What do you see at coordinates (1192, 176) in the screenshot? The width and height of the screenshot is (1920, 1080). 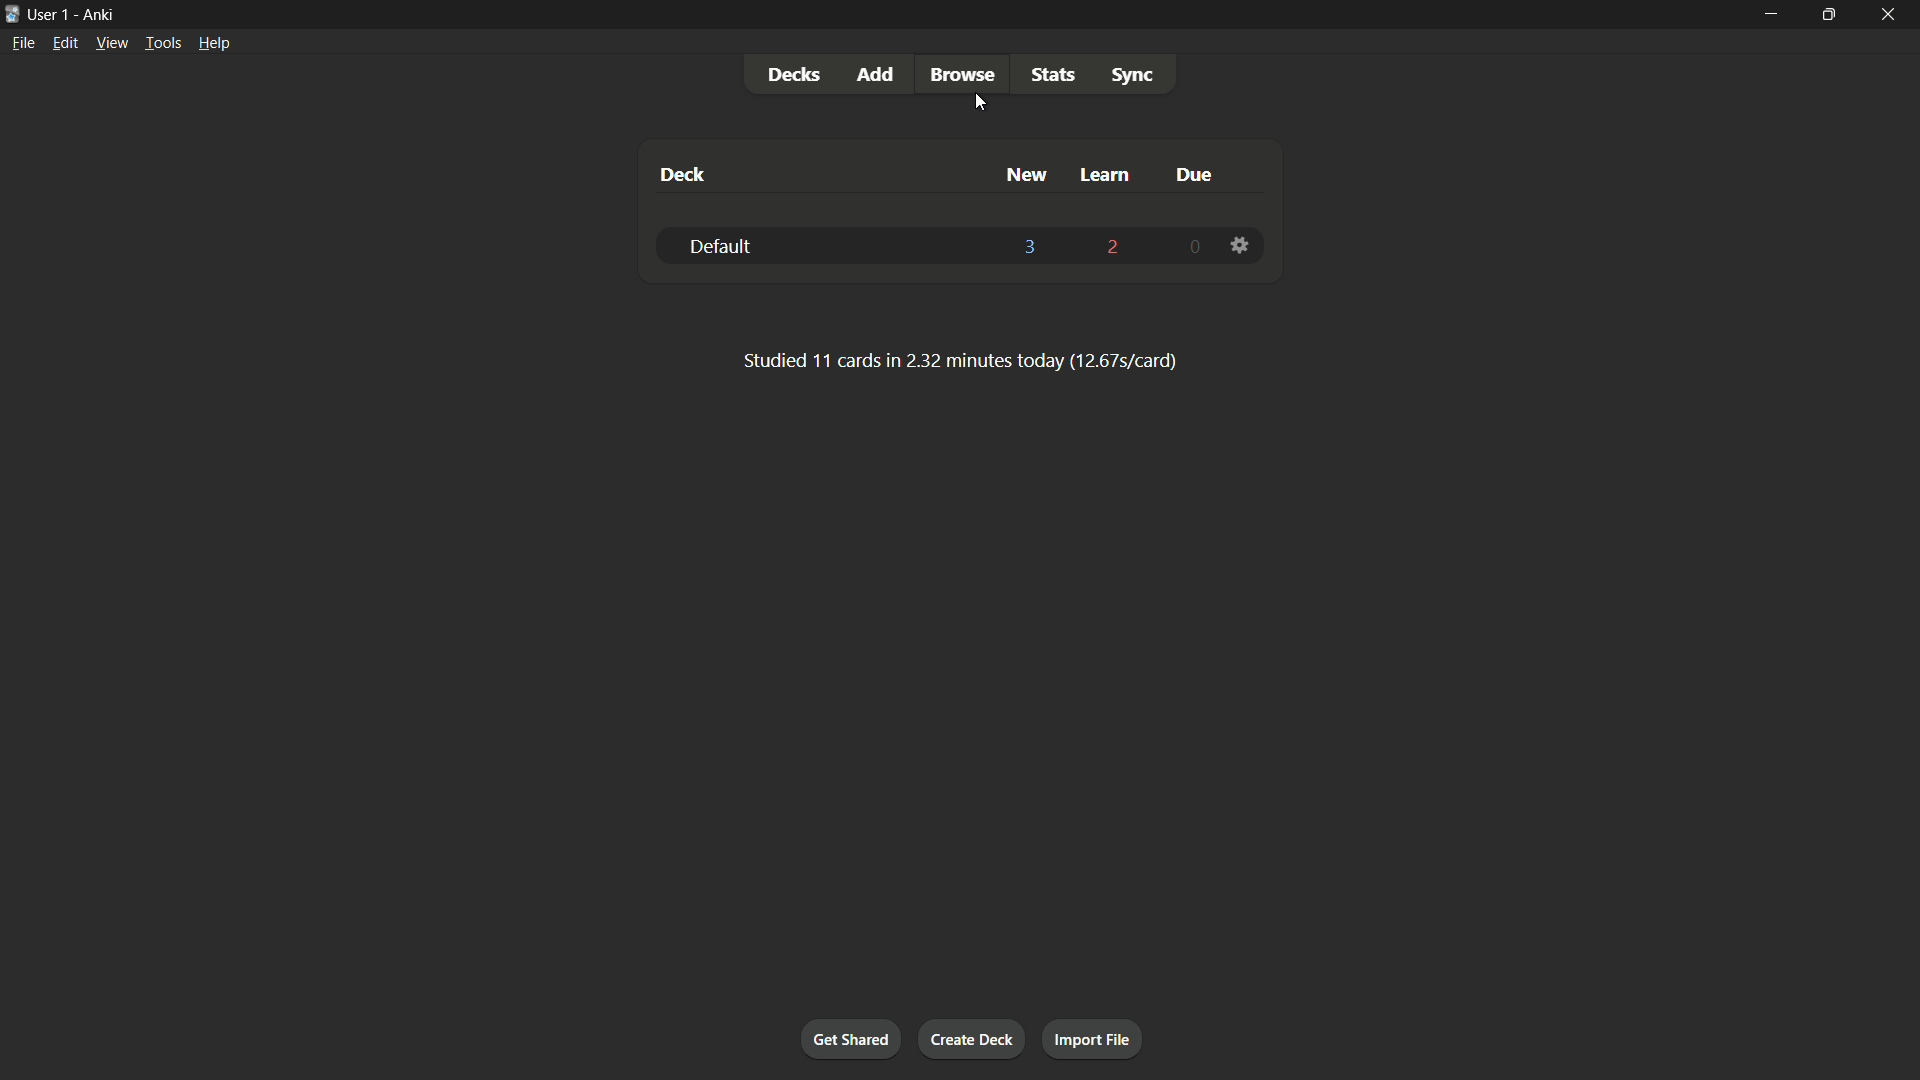 I see `due` at bounding box center [1192, 176].